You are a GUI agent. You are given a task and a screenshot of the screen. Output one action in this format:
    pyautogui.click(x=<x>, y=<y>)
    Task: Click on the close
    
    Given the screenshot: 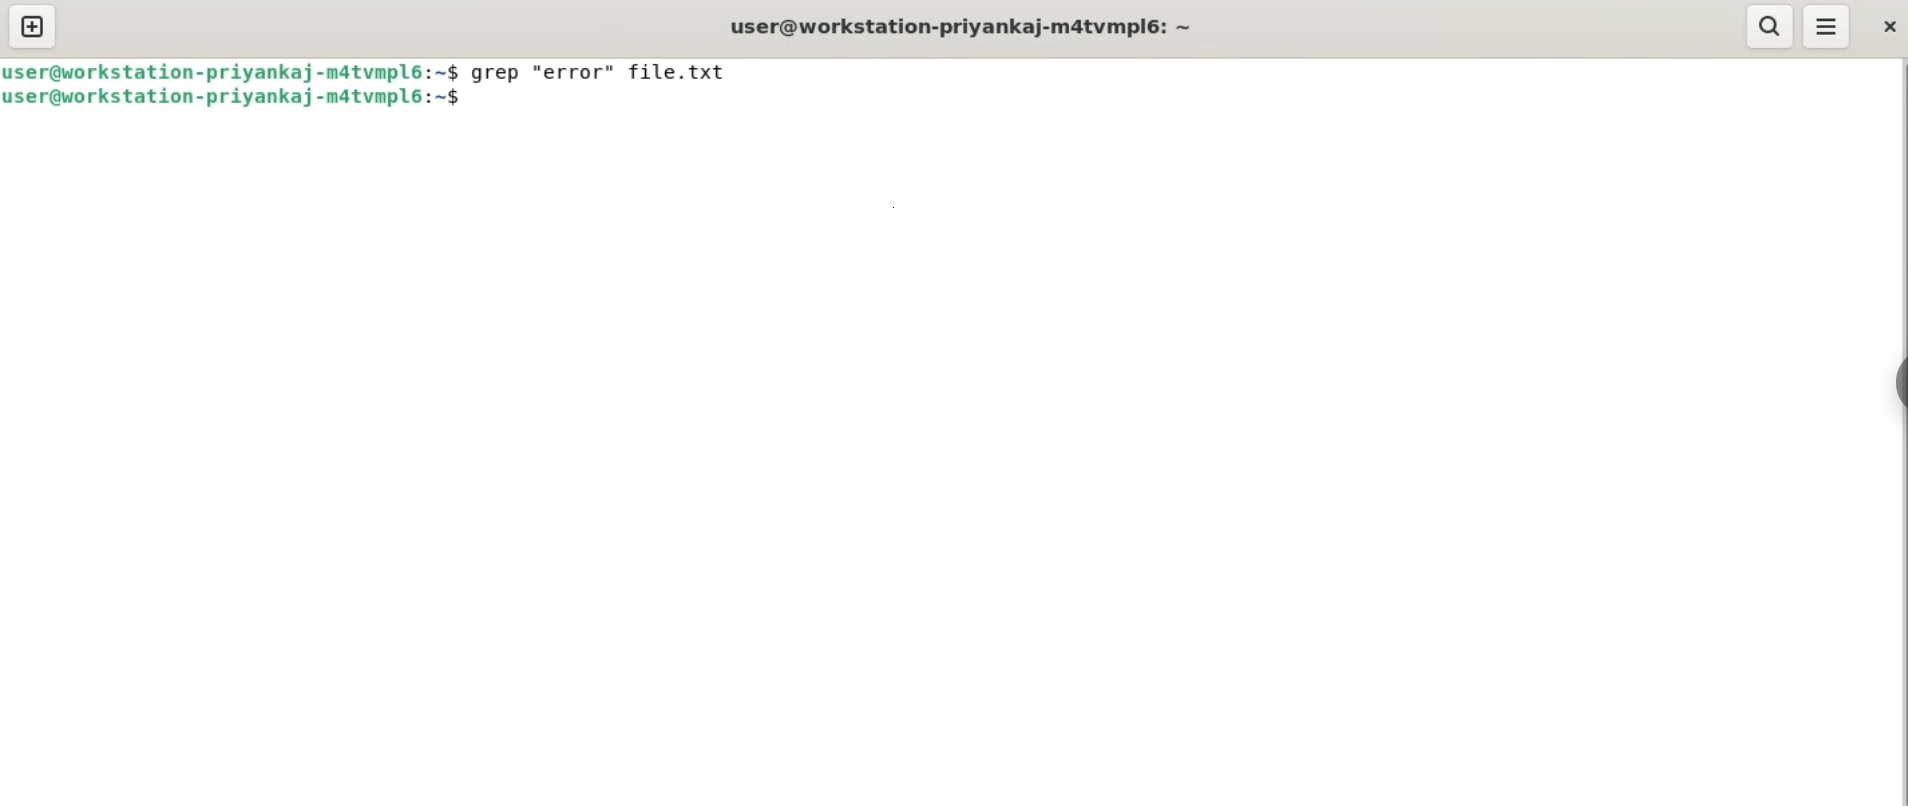 What is the action you would take?
    pyautogui.click(x=1887, y=27)
    